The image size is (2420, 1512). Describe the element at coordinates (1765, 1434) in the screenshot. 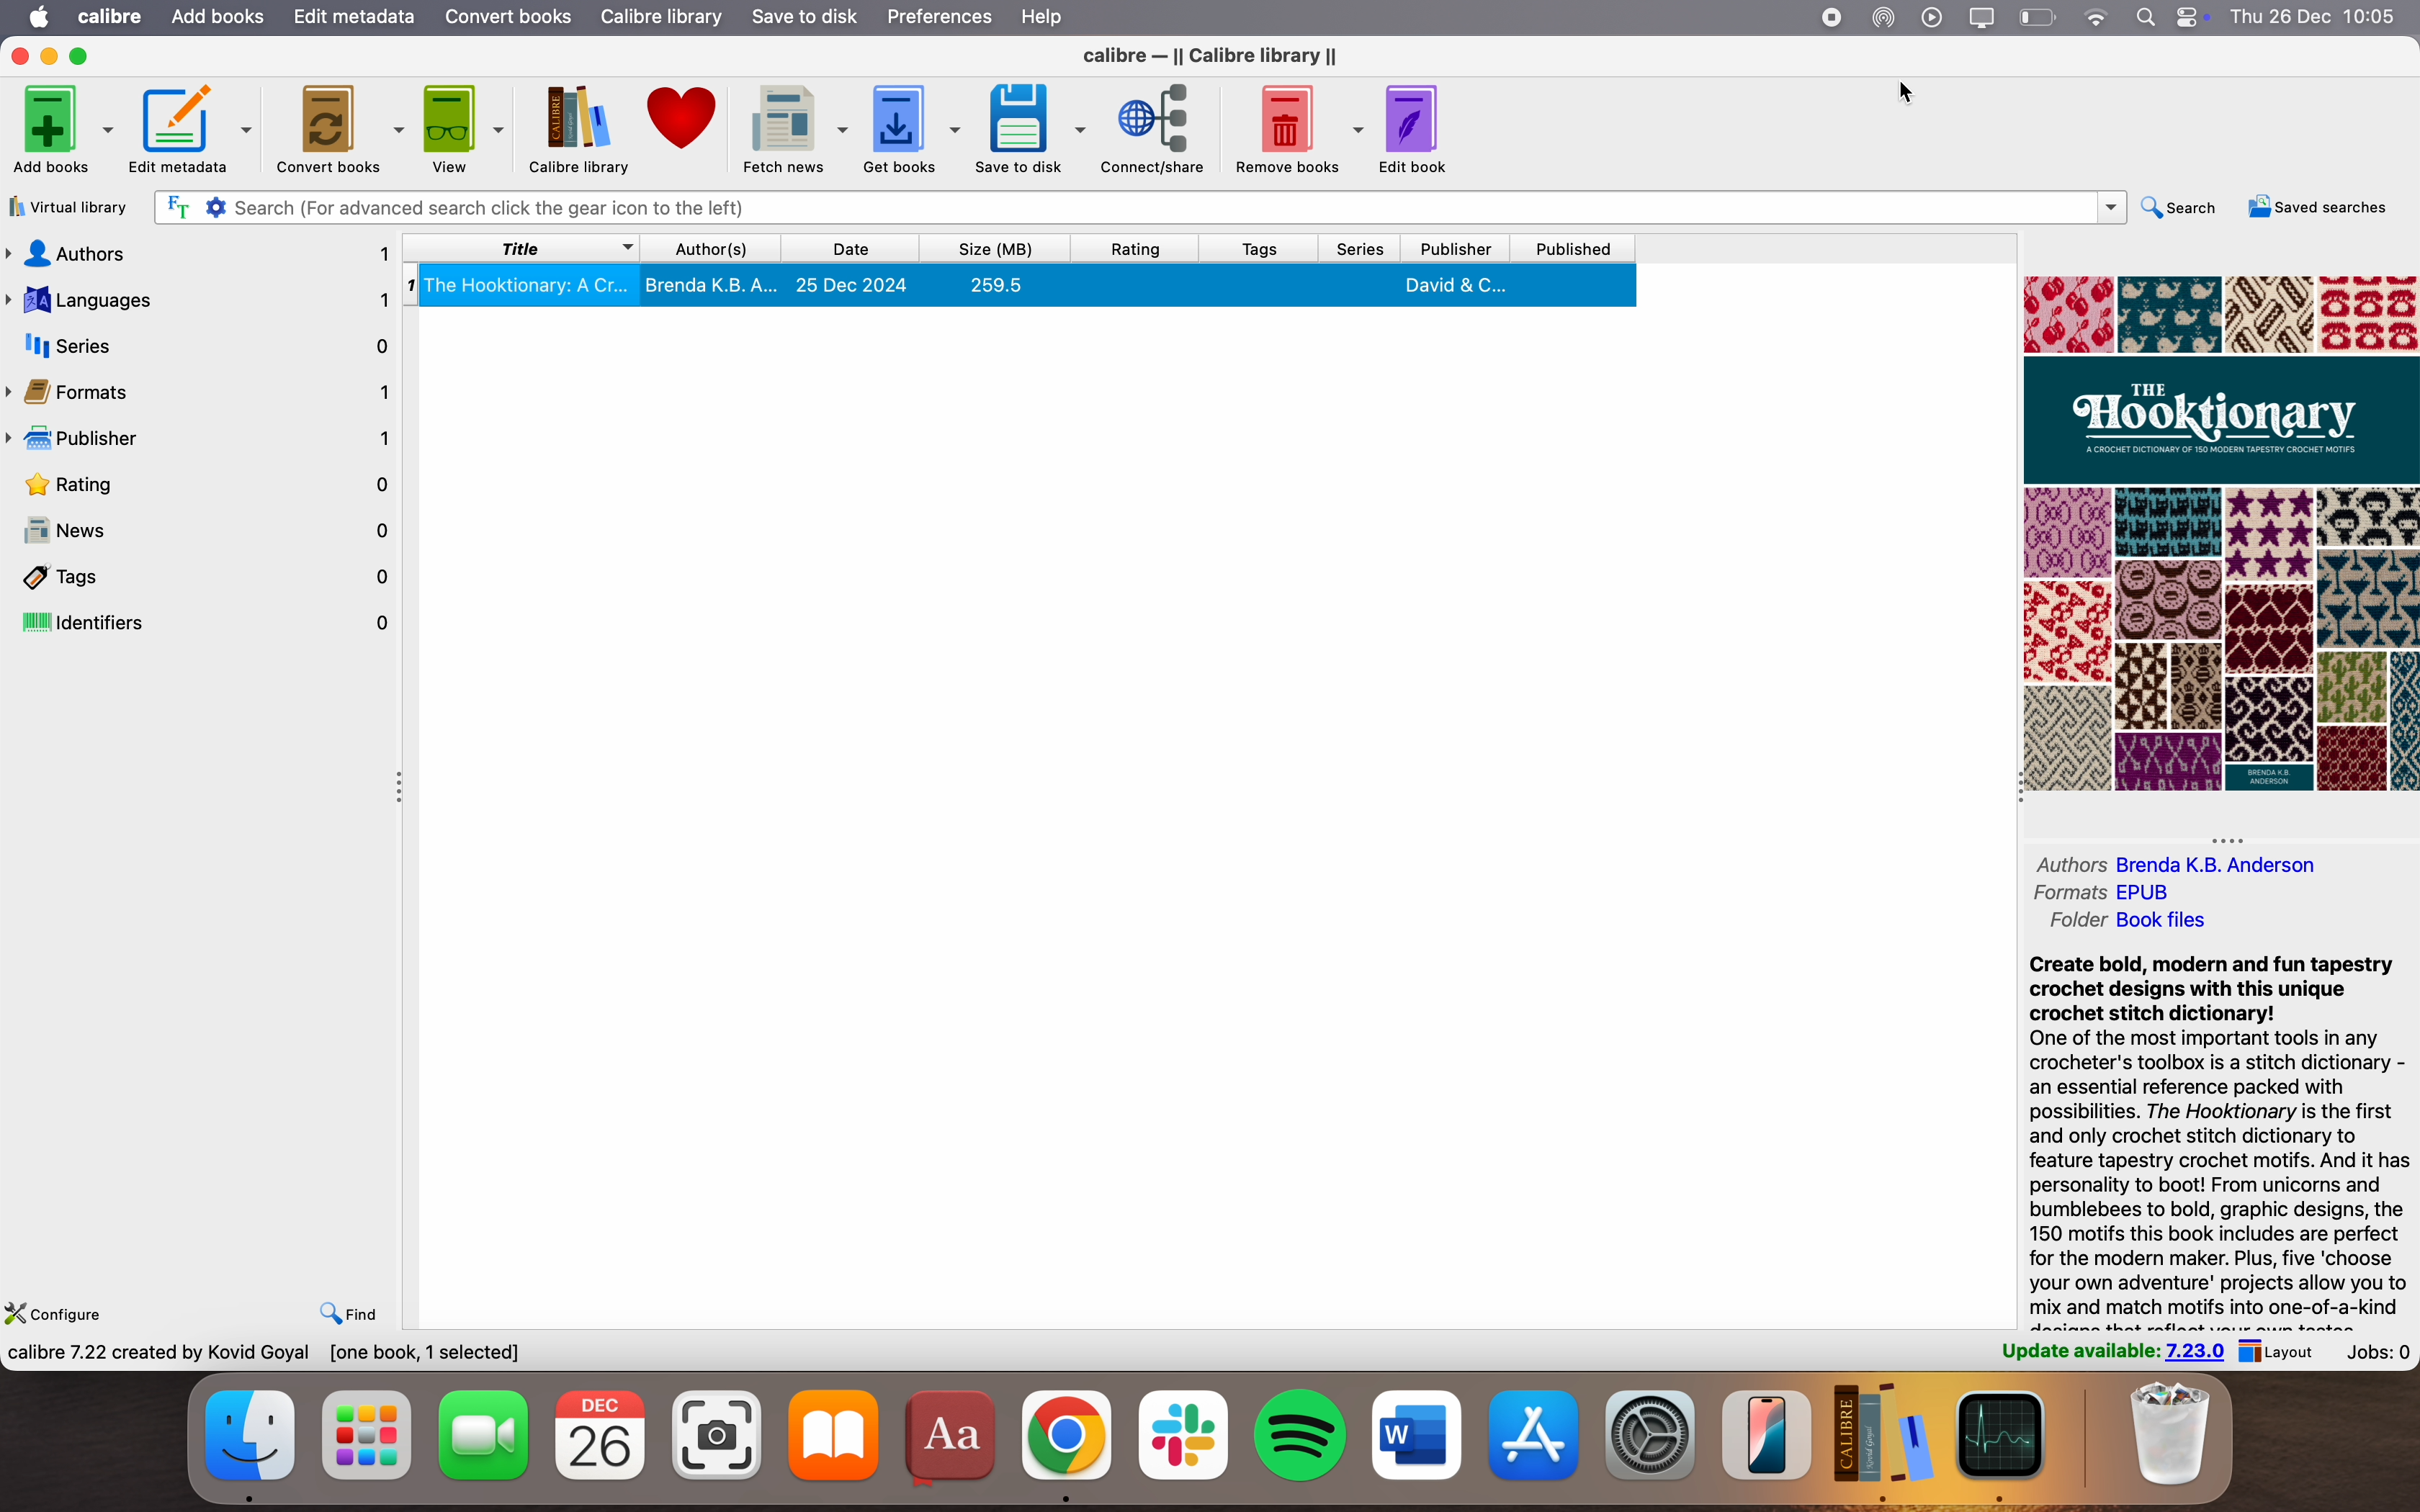

I see `iphone mirroring` at that location.